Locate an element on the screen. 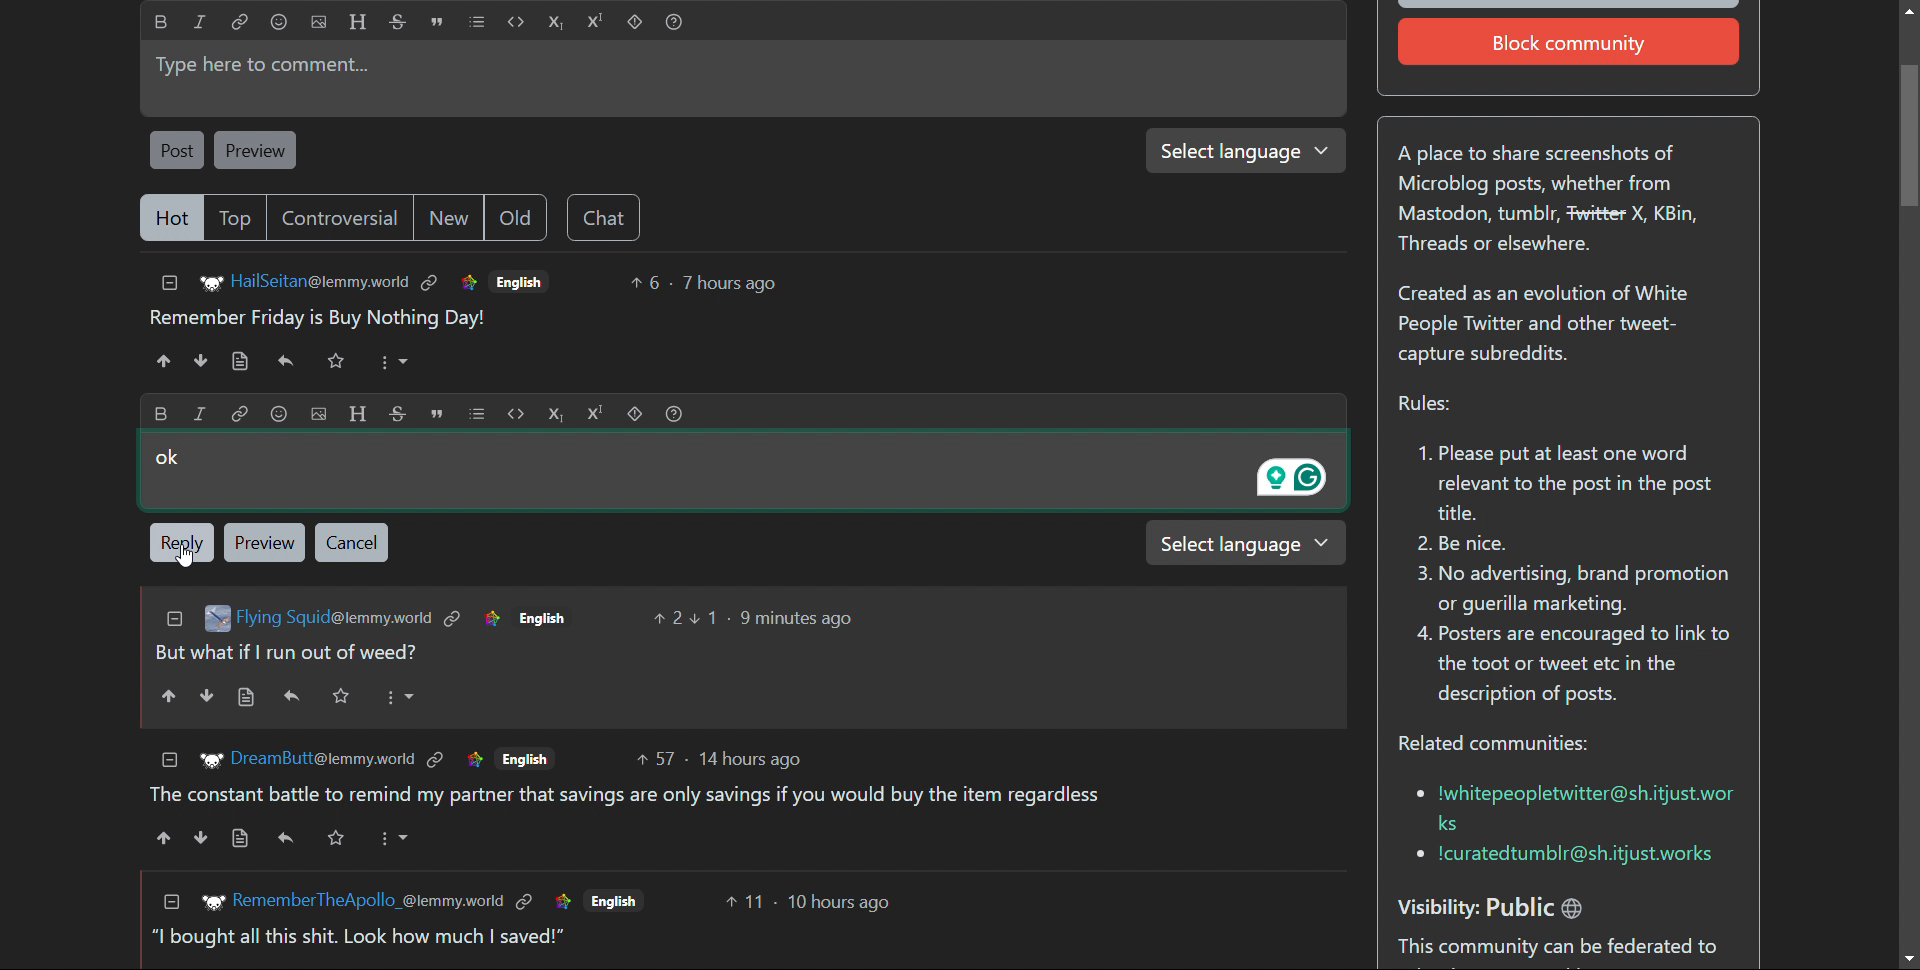 This screenshot has width=1920, height=970. cancel is located at coordinates (351, 543).